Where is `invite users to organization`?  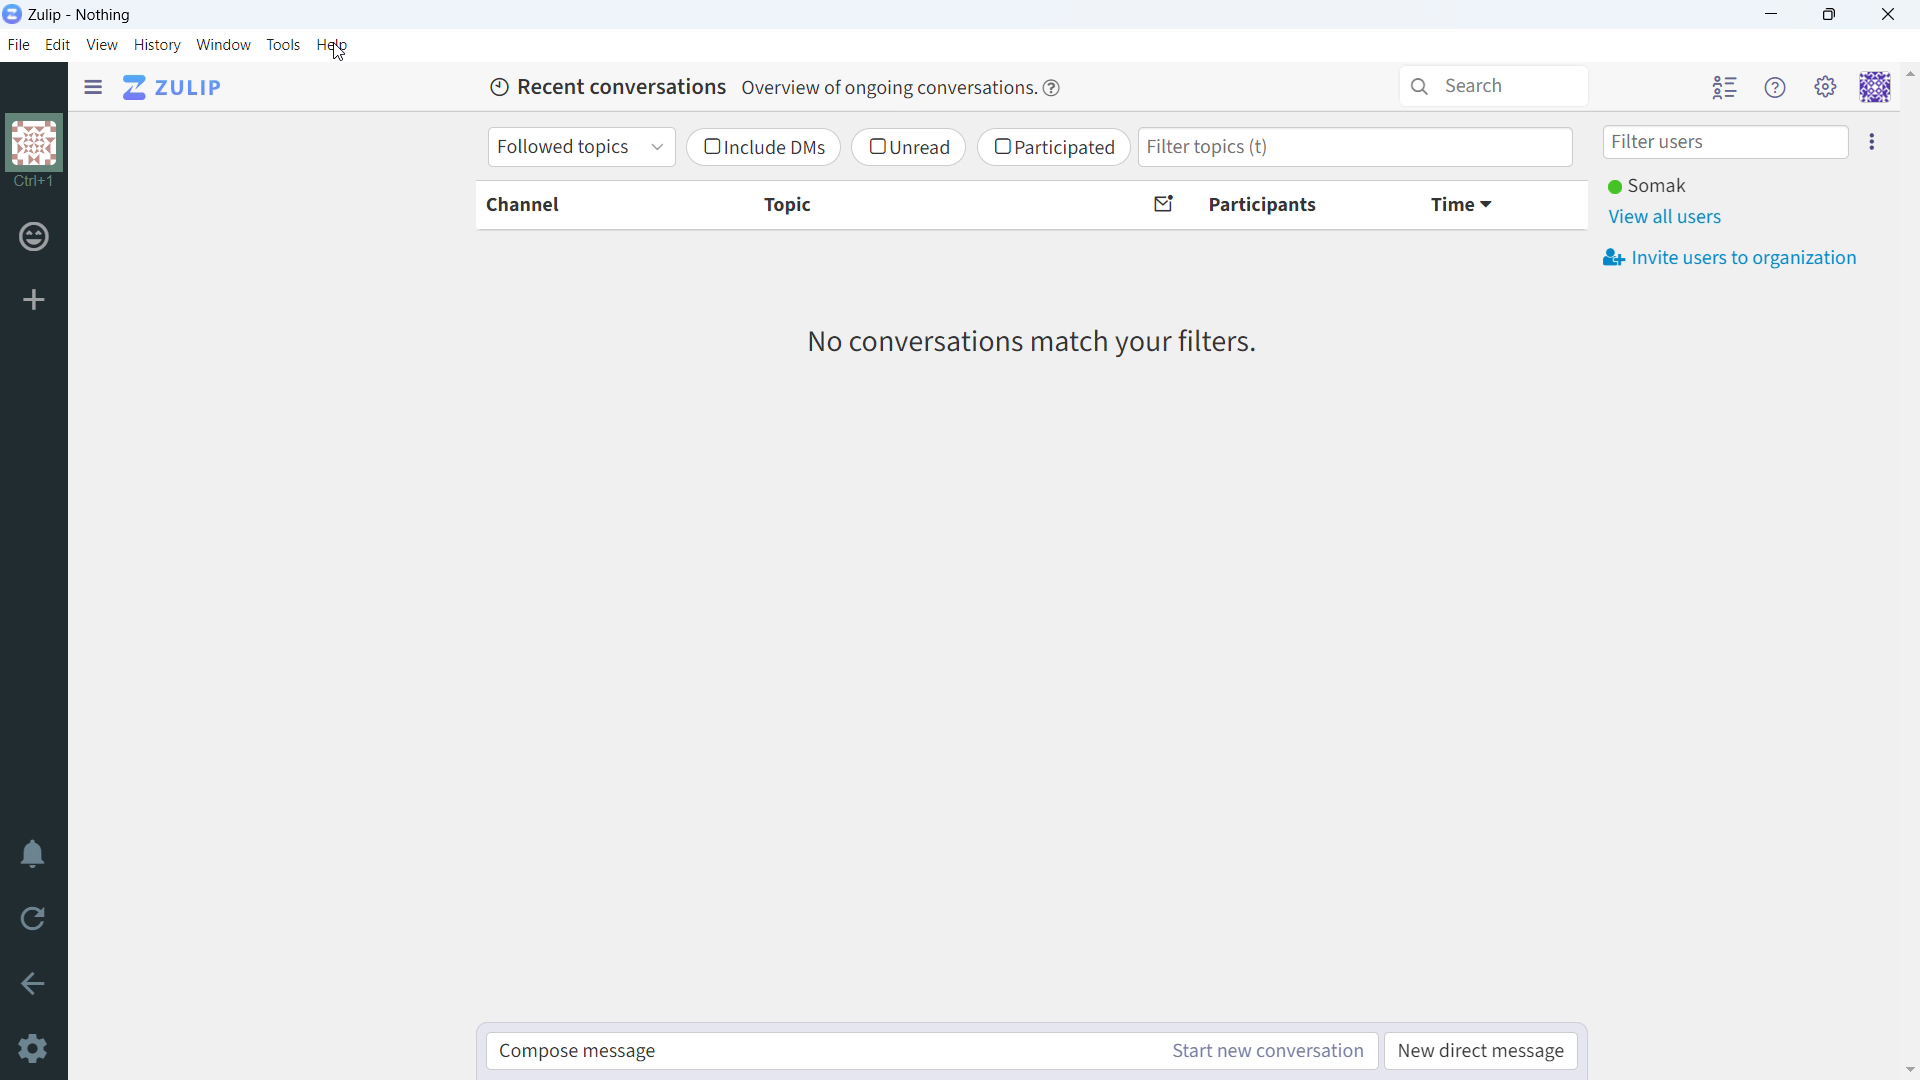
invite users to organization is located at coordinates (1731, 257).